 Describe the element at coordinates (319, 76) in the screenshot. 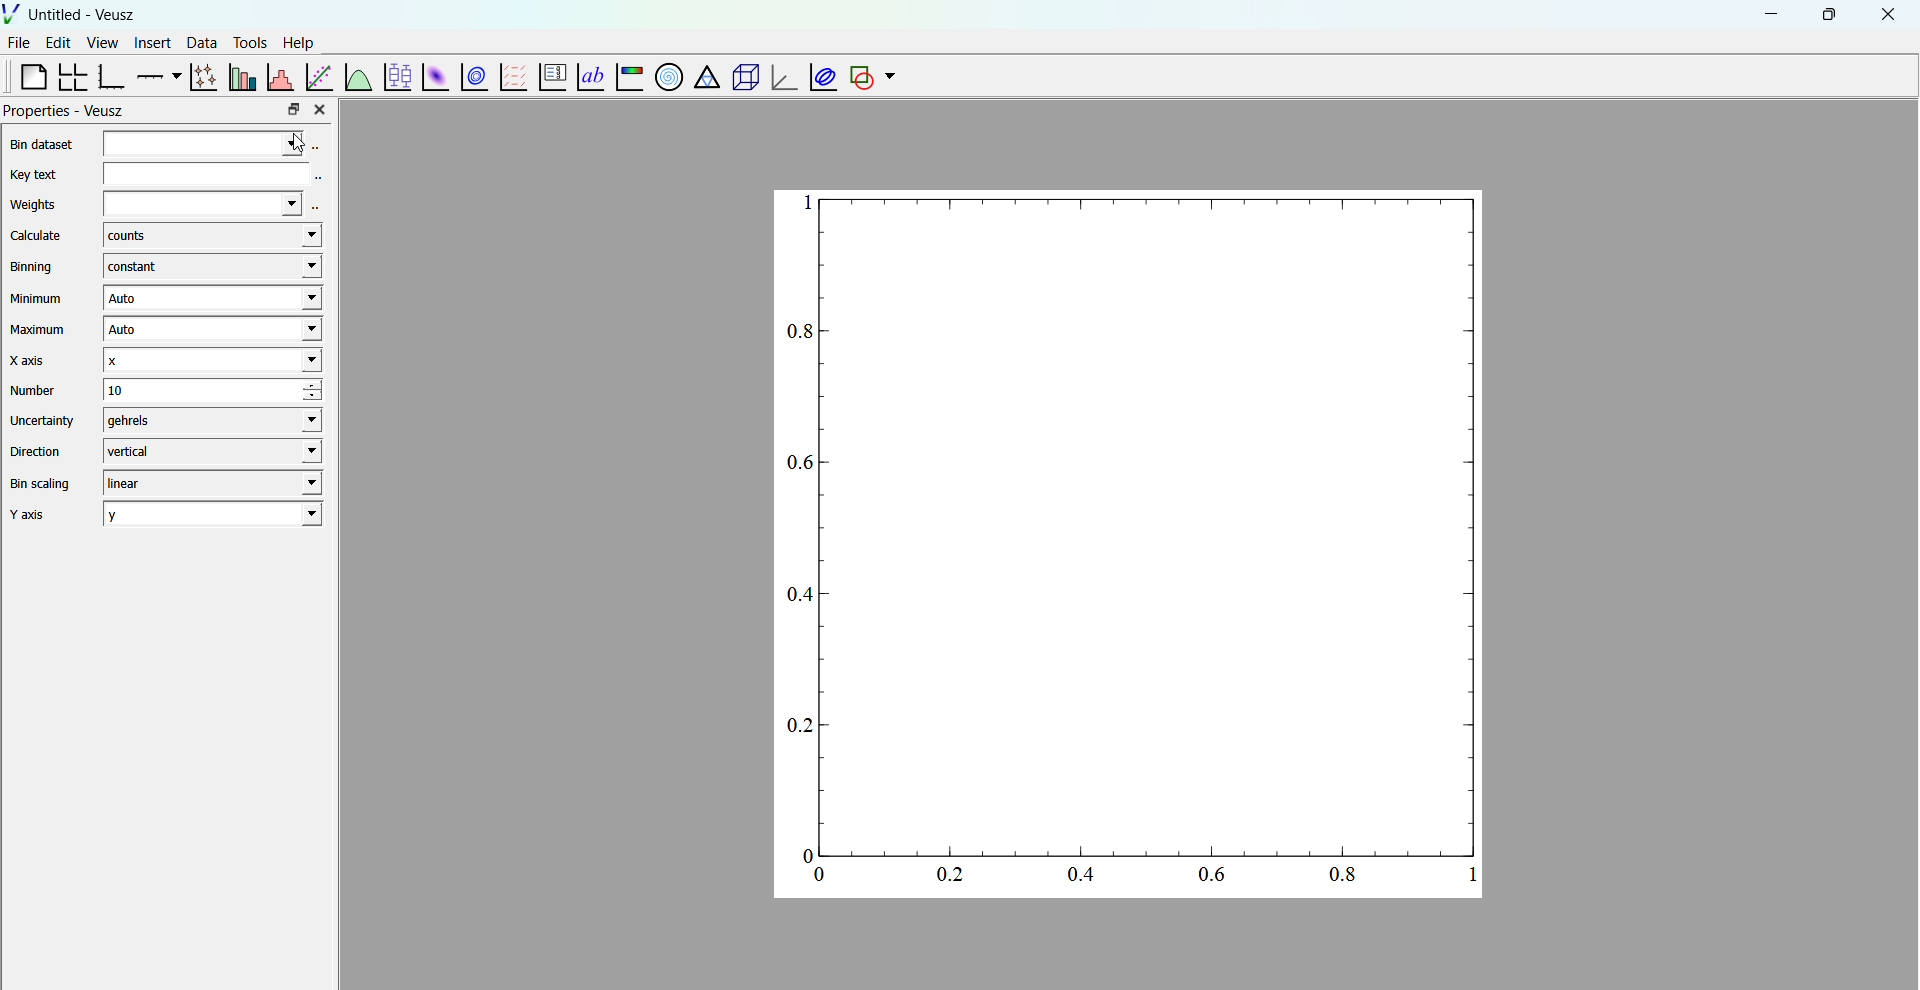

I see `fit a function to a date` at that location.